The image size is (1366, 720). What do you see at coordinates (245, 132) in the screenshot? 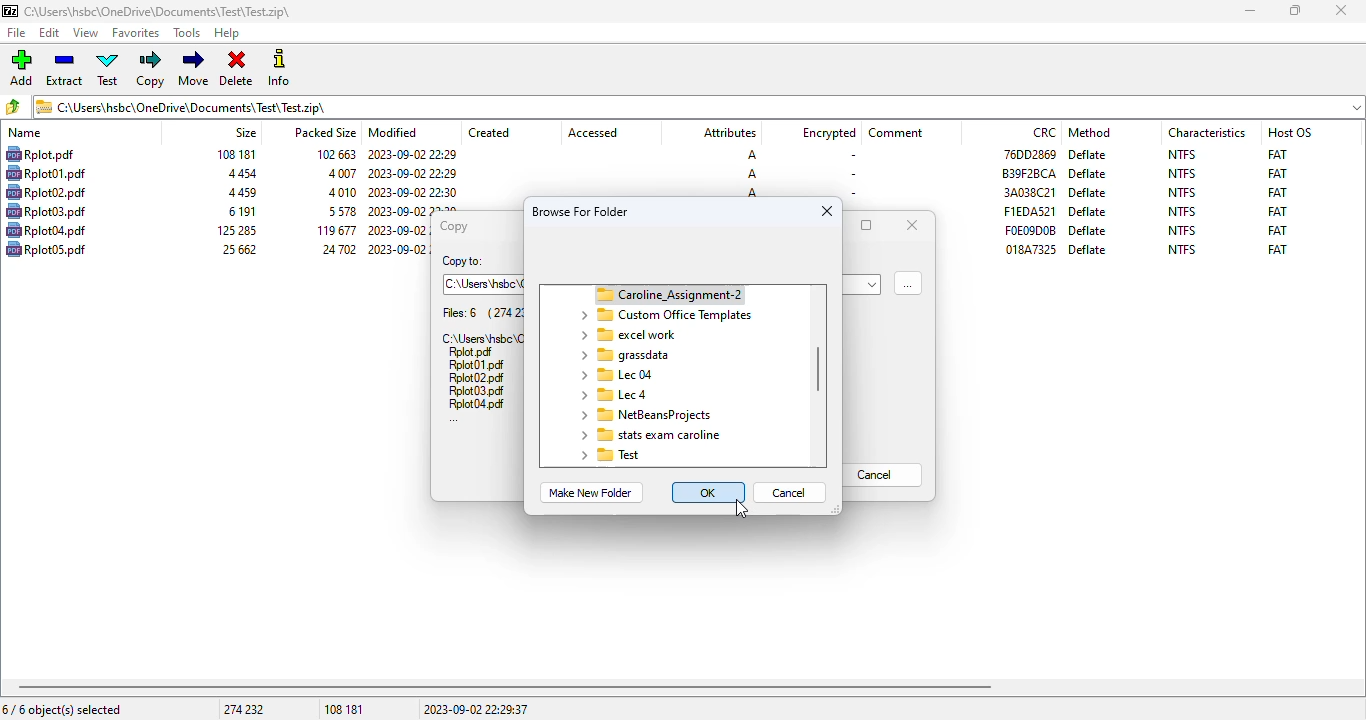
I see `size` at bounding box center [245, 132].